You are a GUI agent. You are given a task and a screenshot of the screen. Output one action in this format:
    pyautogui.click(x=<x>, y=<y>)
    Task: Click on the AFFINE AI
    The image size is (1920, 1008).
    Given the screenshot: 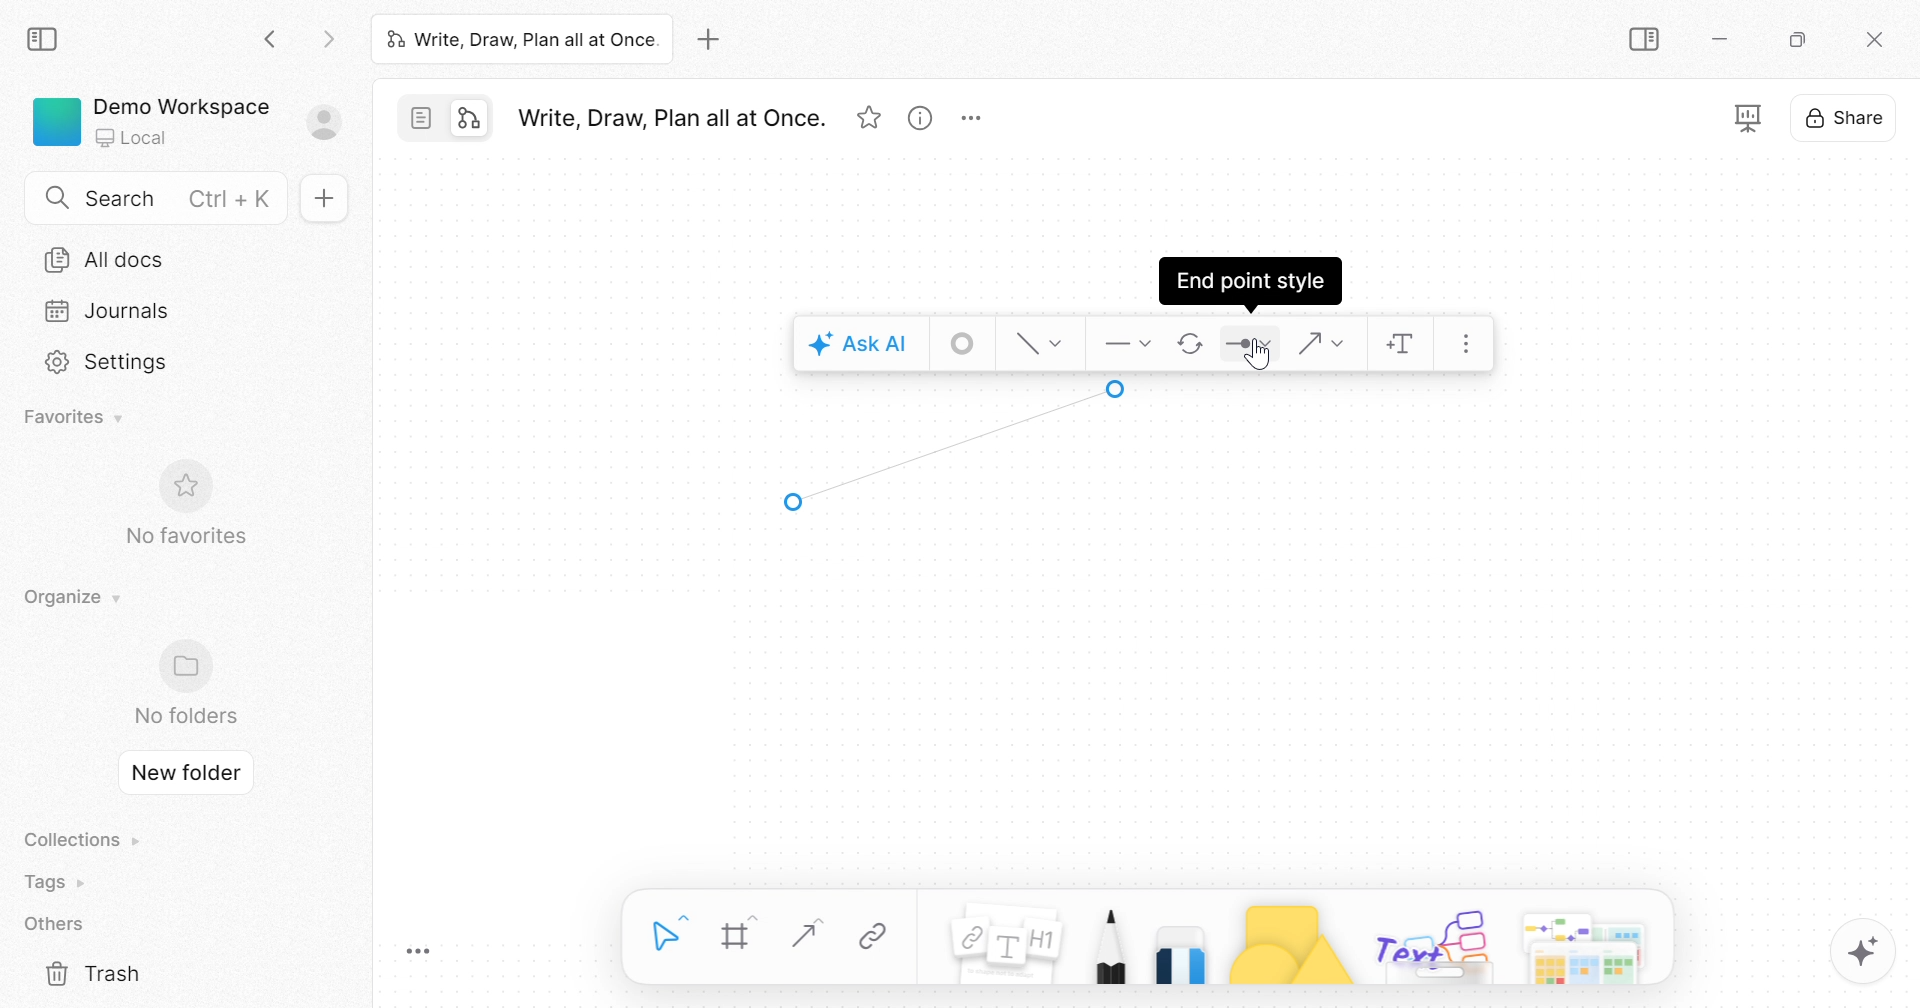 What is the action you would take?
    pyautogui.click(x=1866, y=956)
    